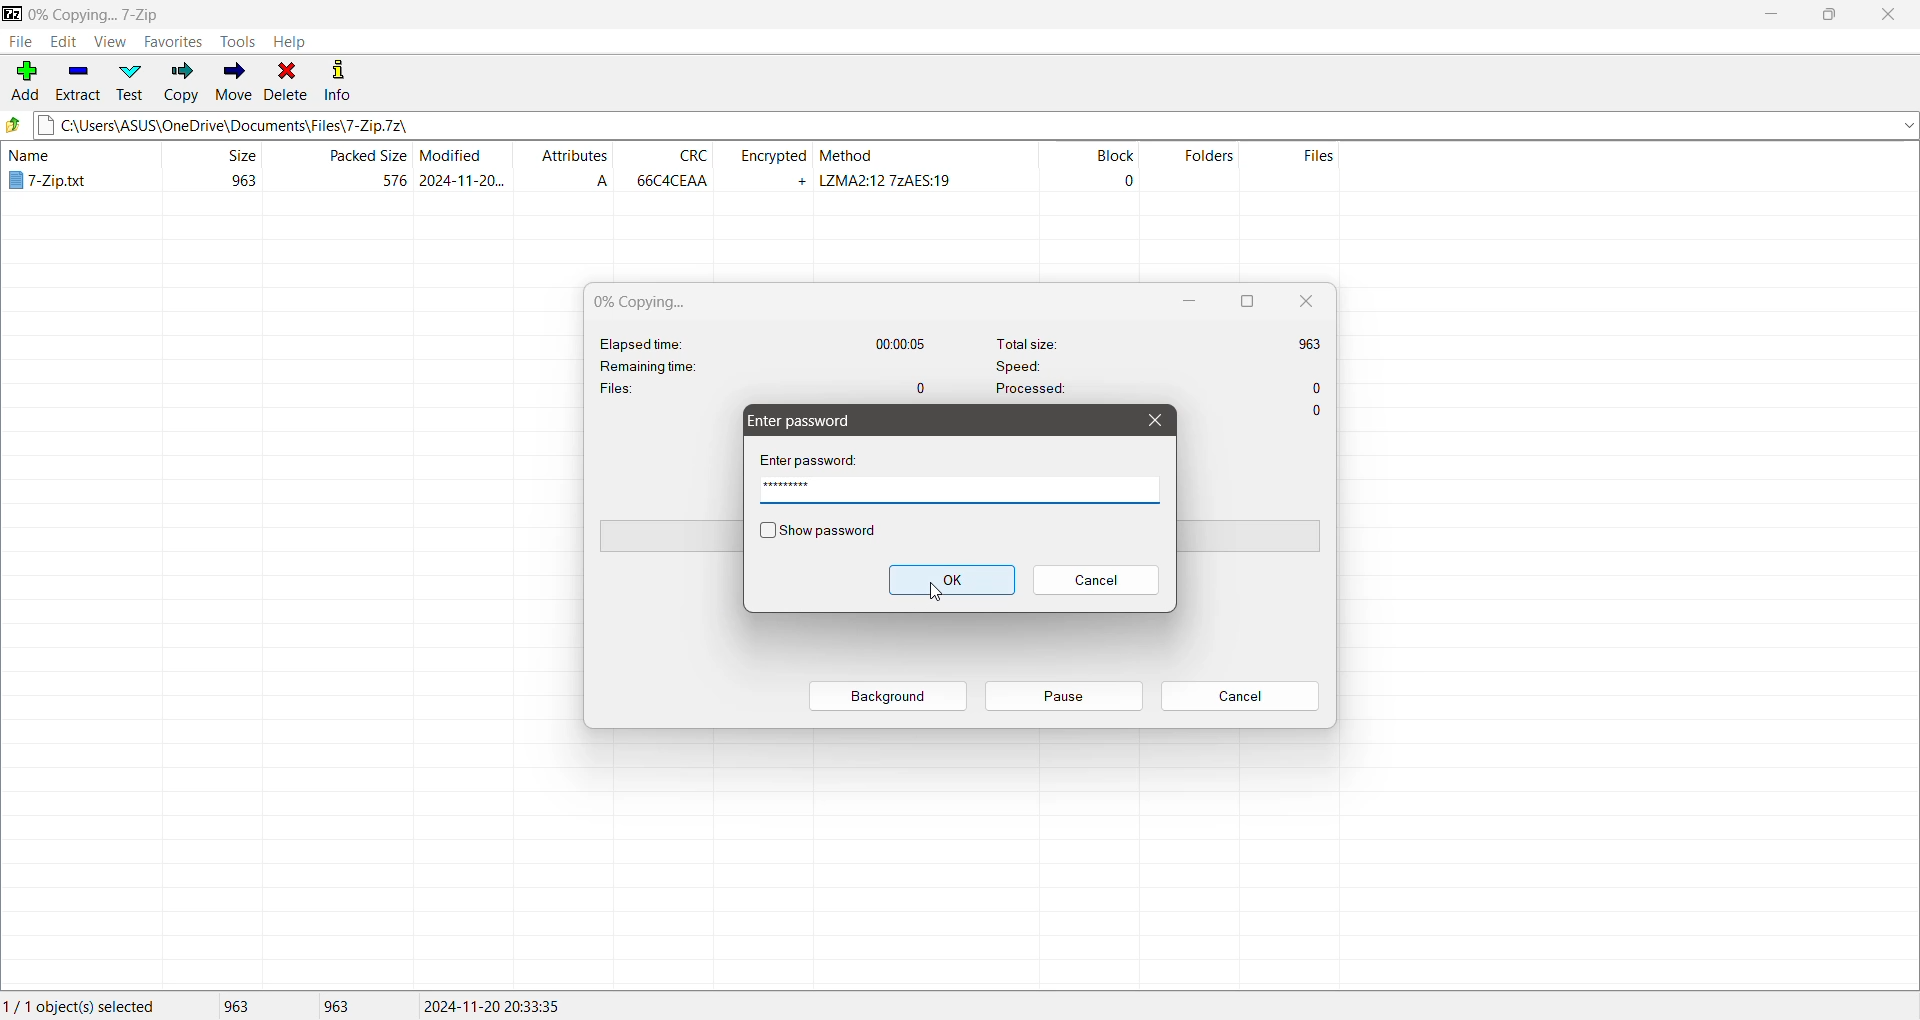 The width and height of the screenshot is (1920, 1020). Describe the element at coordinates (174, 42) in the screenshot. I see `Favorites` at that location.